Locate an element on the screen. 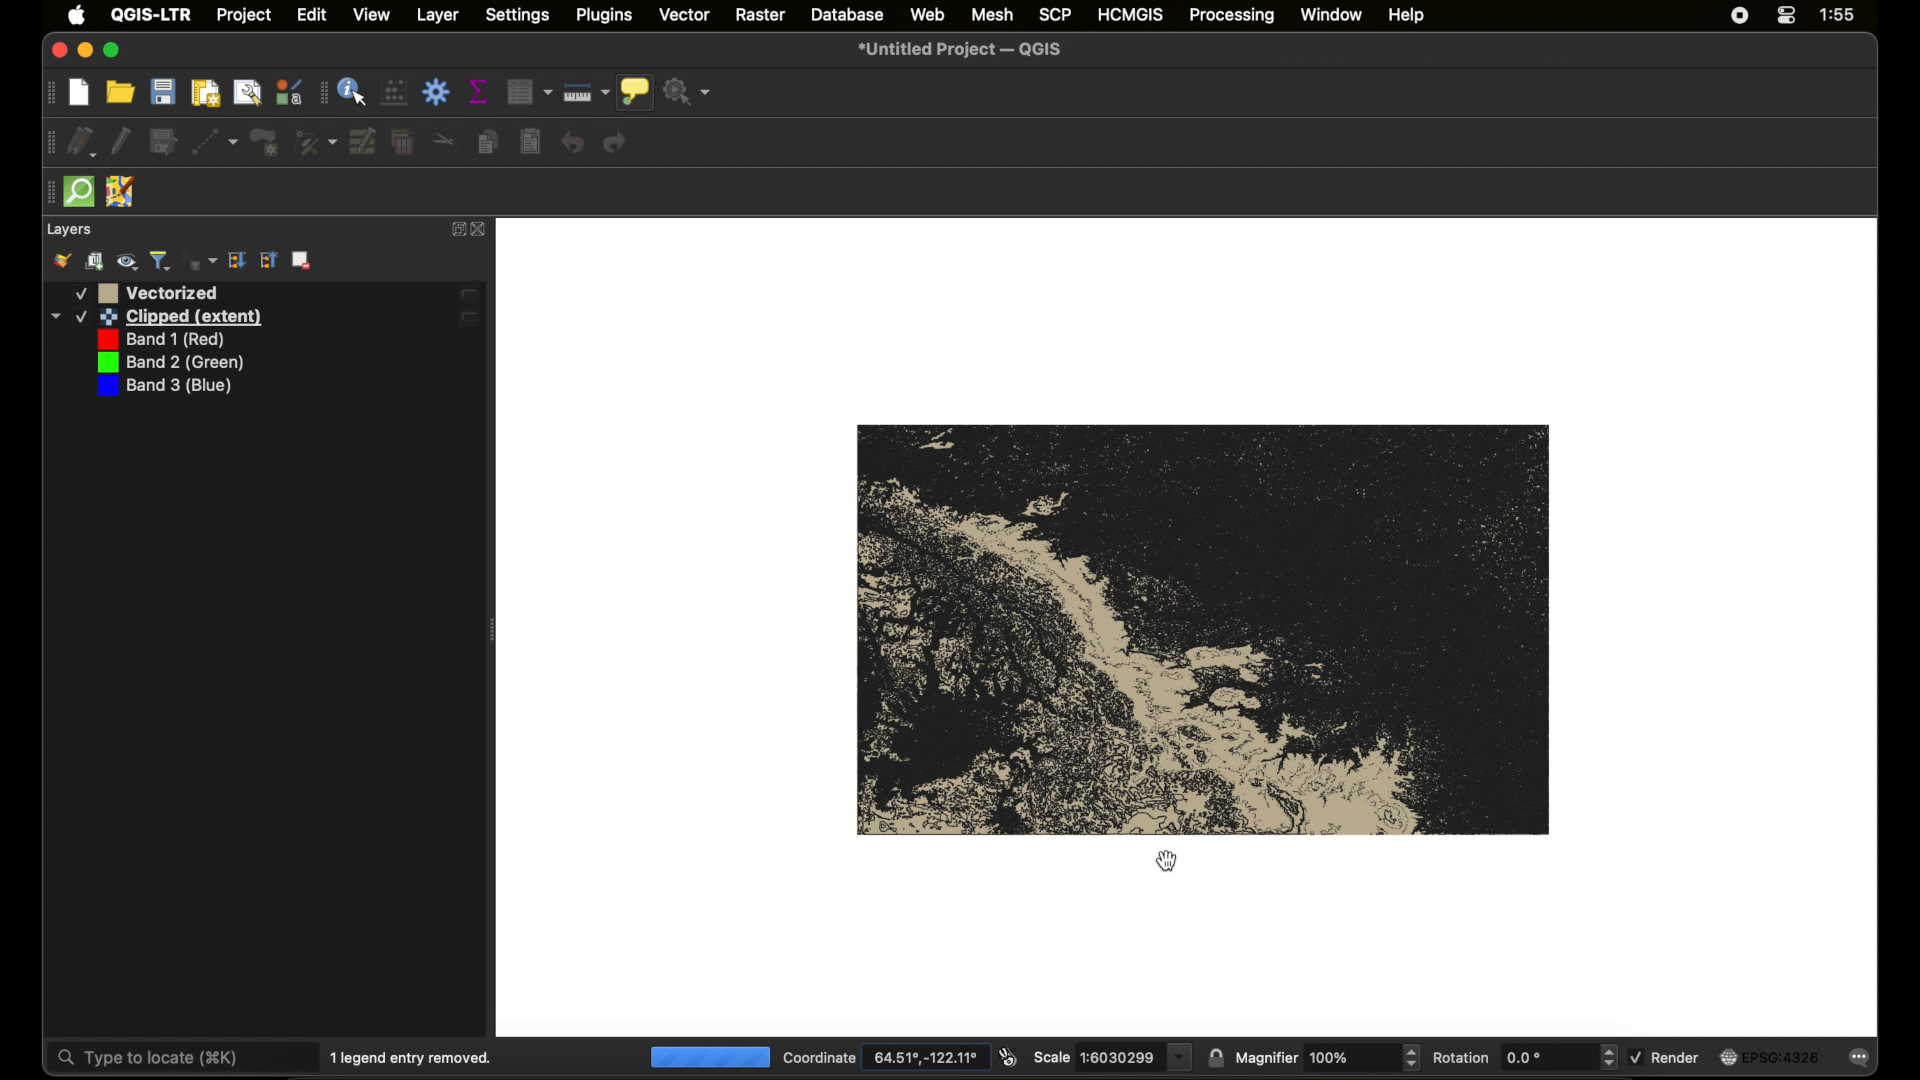 The width and height of the screenshot is (1920, 1080). digitize with segment is located at coordinates (216, 142).